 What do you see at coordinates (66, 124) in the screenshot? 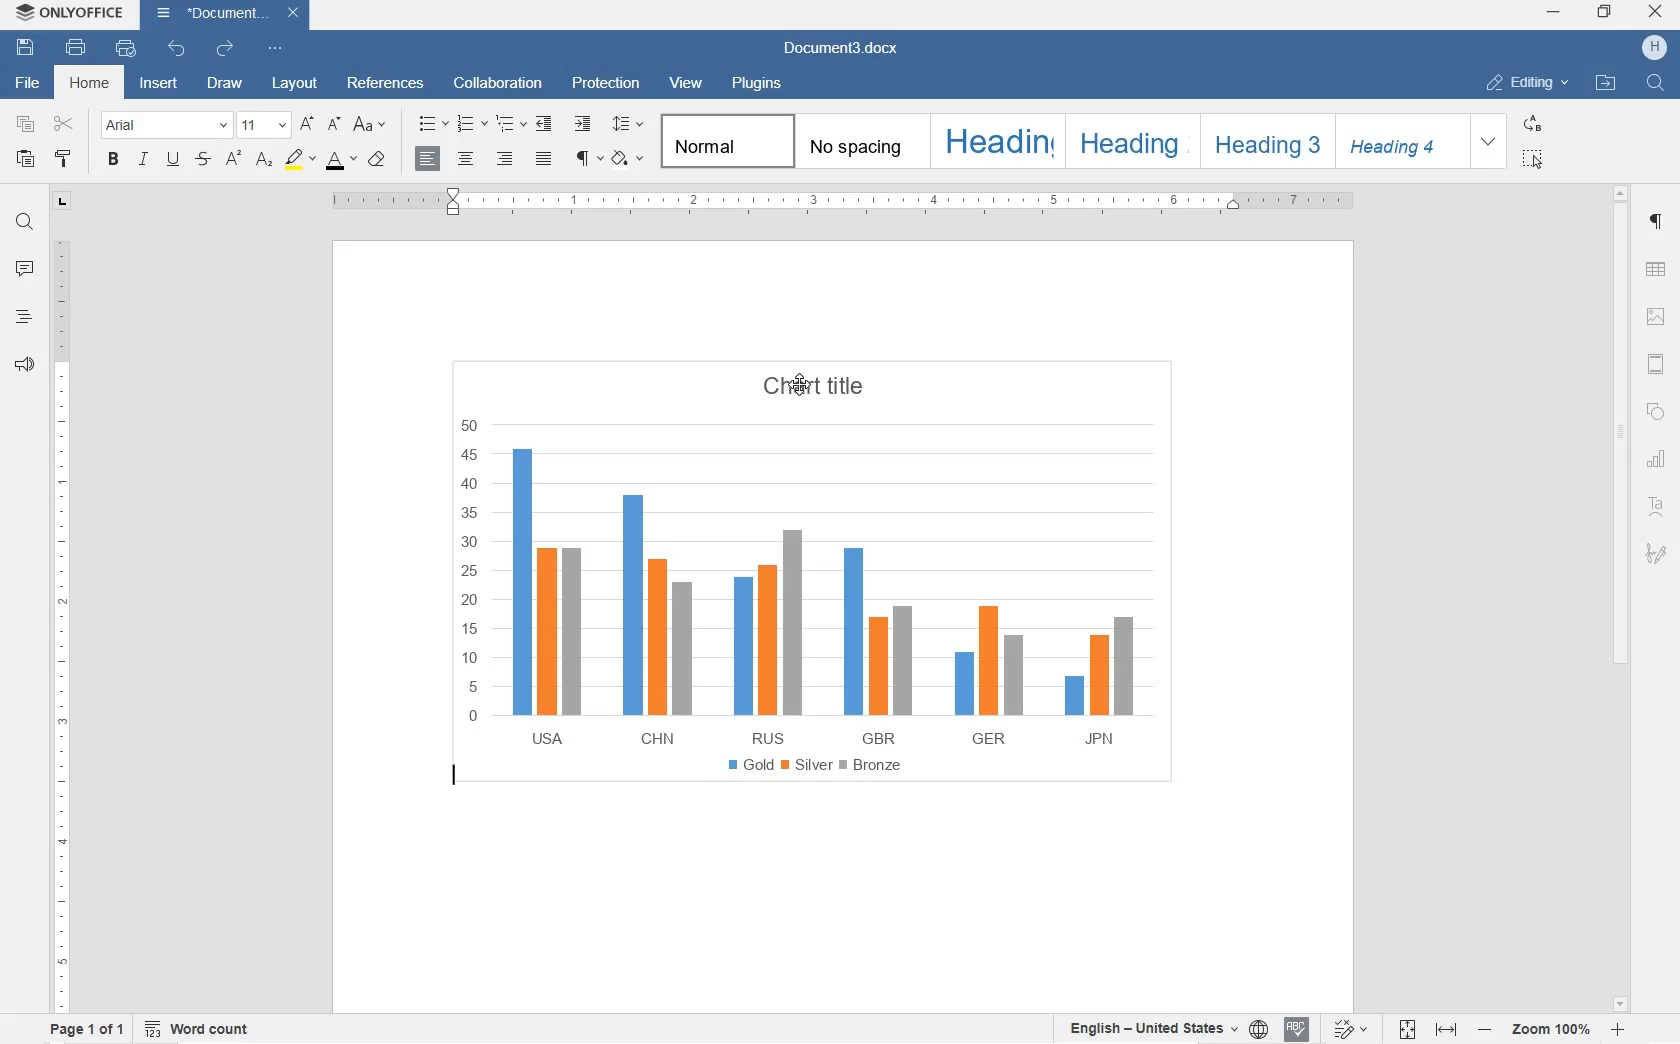
I see `CUT` at bounding box center [66, 124].